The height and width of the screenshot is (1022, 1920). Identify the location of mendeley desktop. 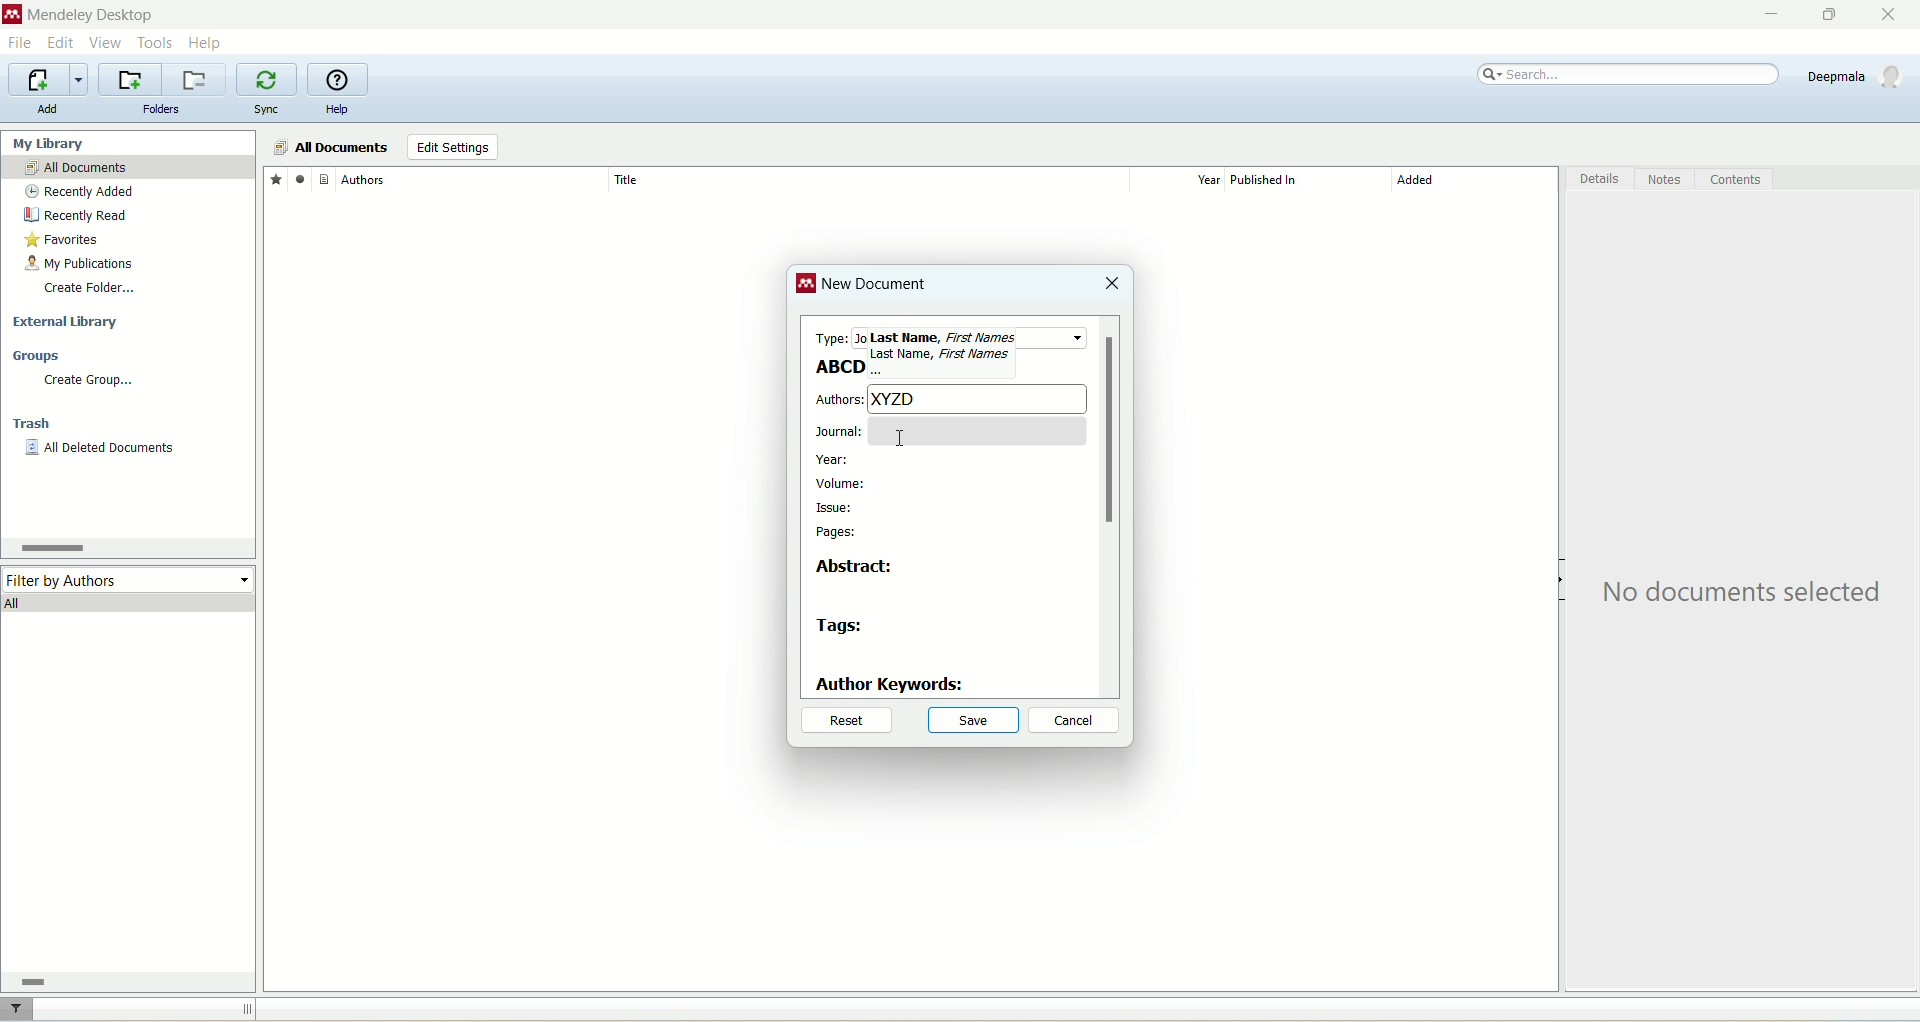
(88, 17).